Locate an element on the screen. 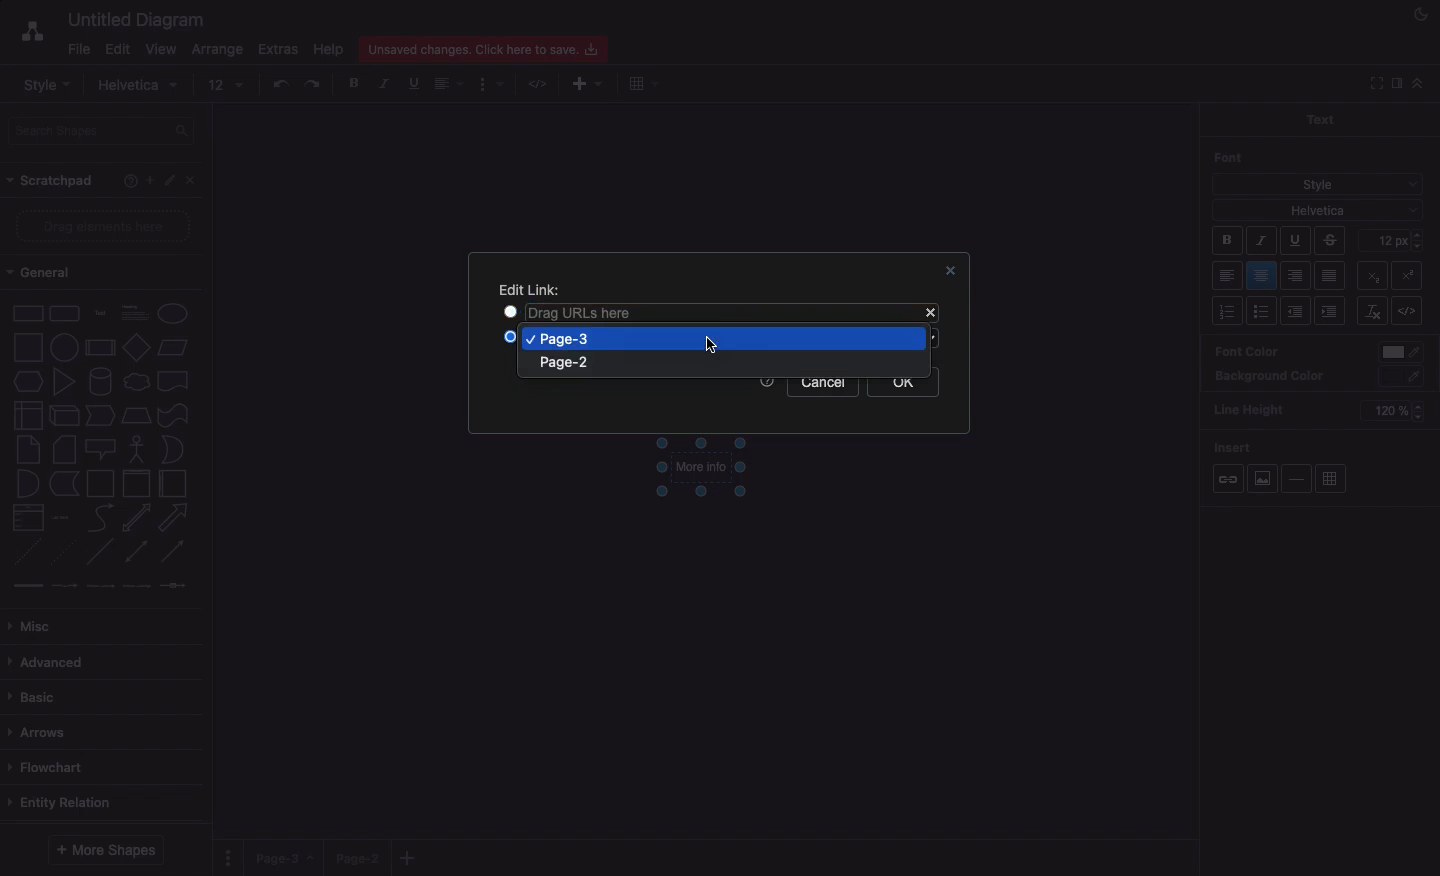  Link is located at coordinates (1228, 480).